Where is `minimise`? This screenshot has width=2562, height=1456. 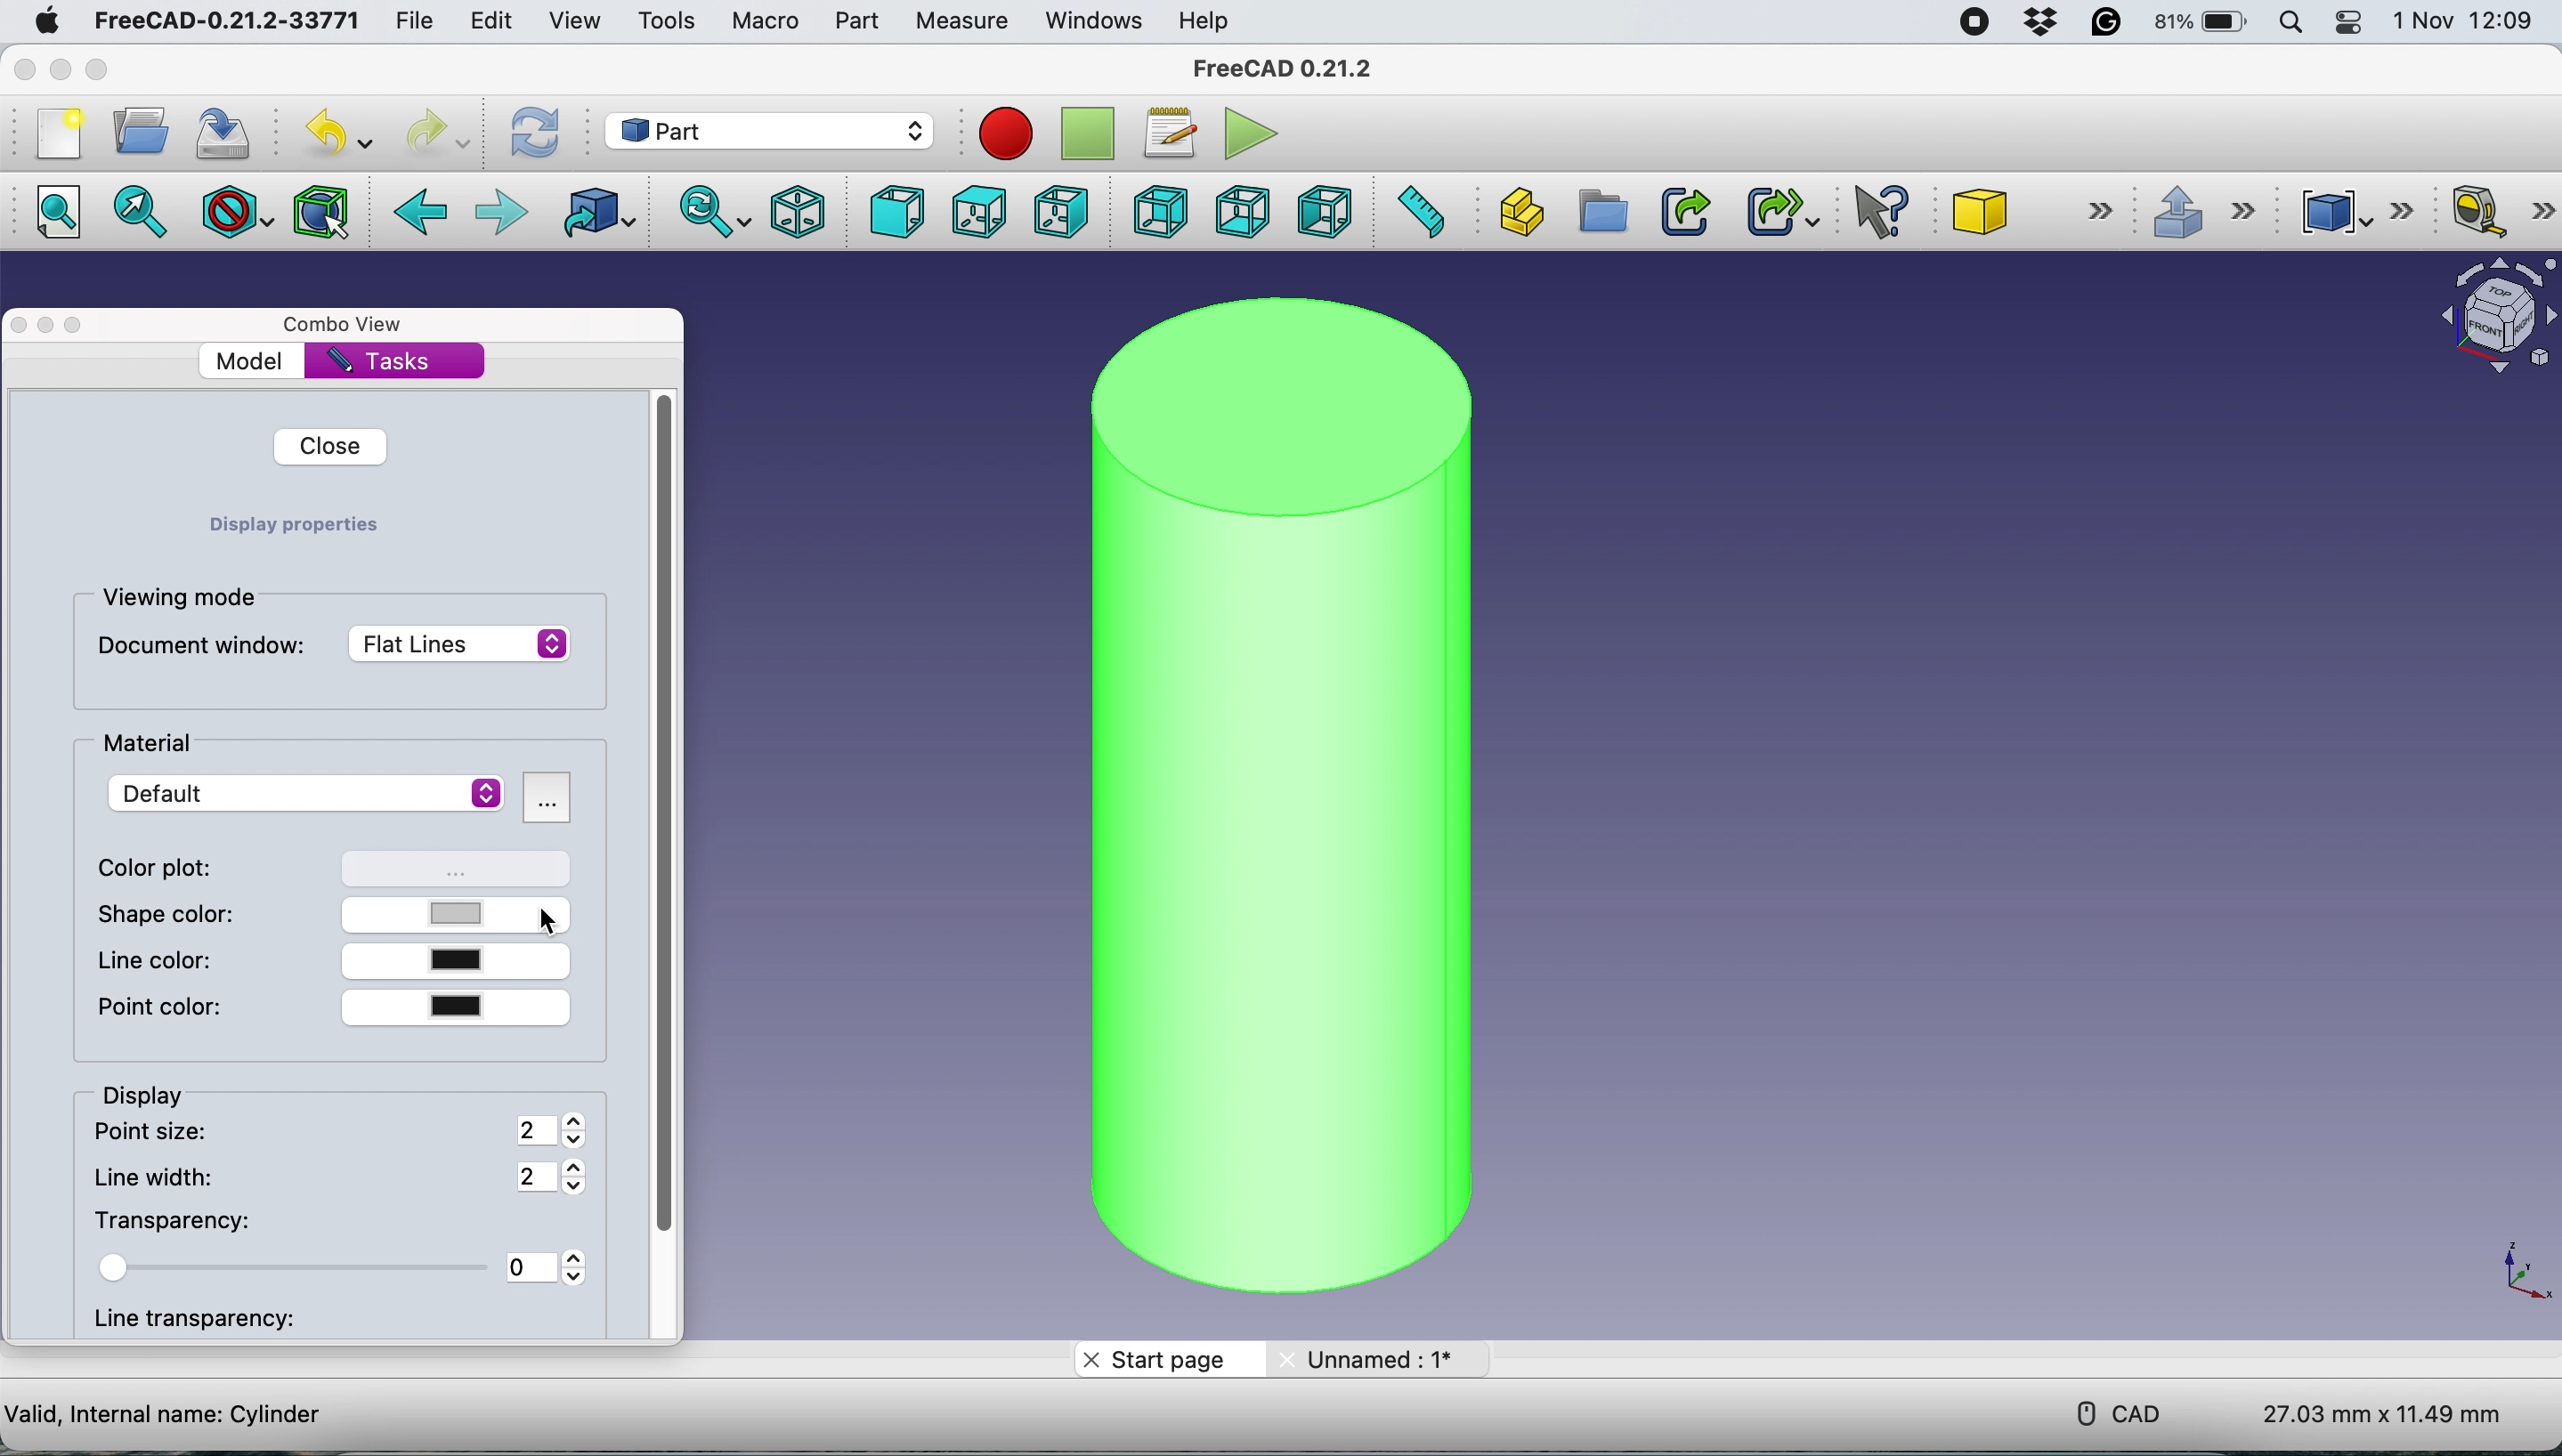
minimise is located at coordinates (61, 71).